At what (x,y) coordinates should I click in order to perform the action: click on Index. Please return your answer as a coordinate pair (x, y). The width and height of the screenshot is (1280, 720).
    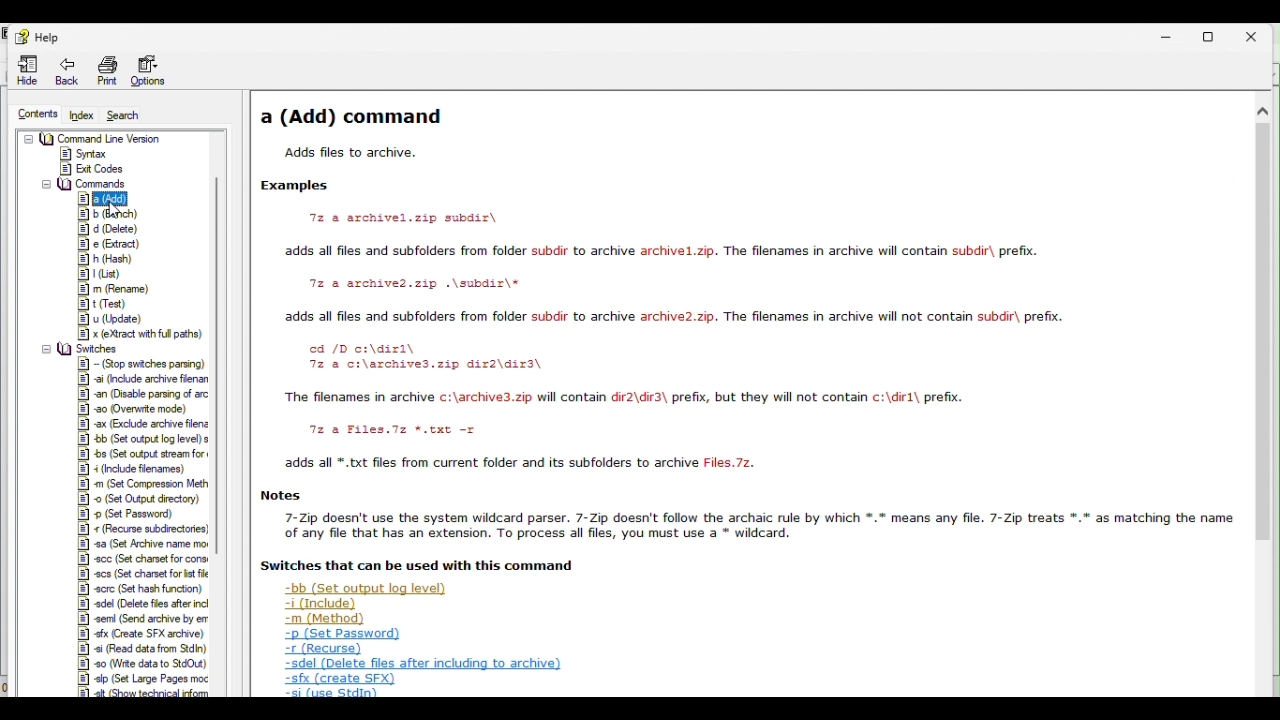
    Looking at the image, I should click on (83, 116).